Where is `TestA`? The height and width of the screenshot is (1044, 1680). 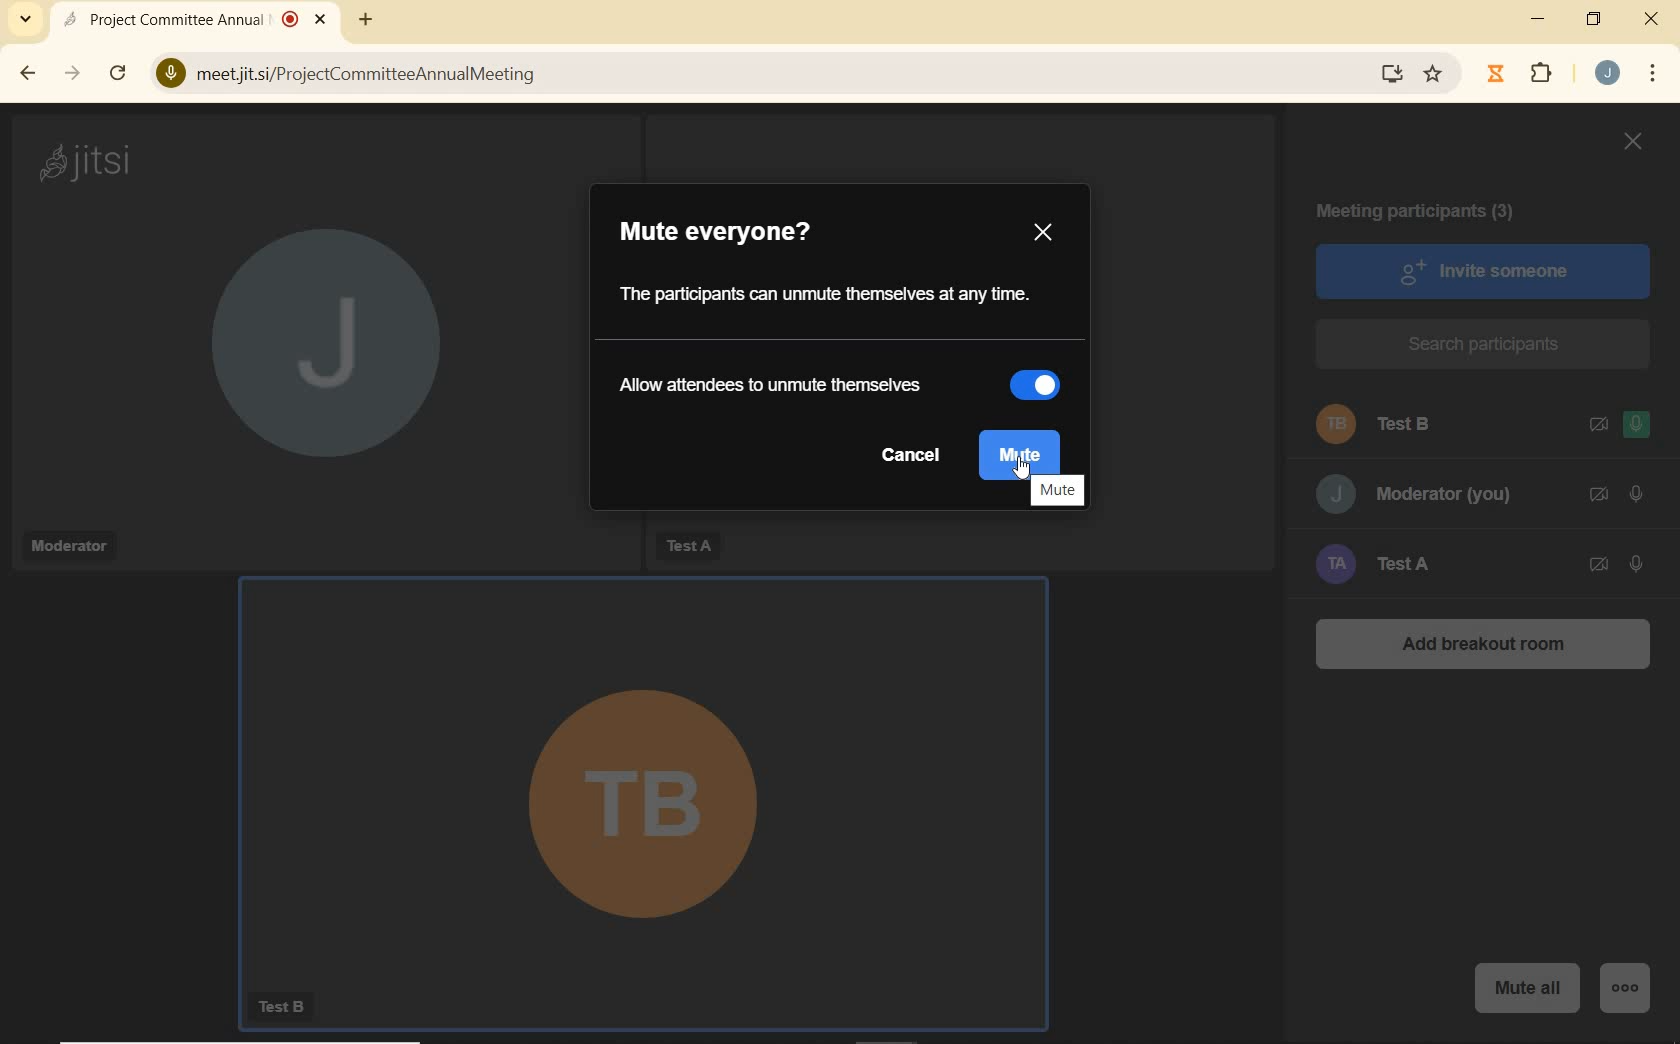 TestA is located at coordinates (686, 542).